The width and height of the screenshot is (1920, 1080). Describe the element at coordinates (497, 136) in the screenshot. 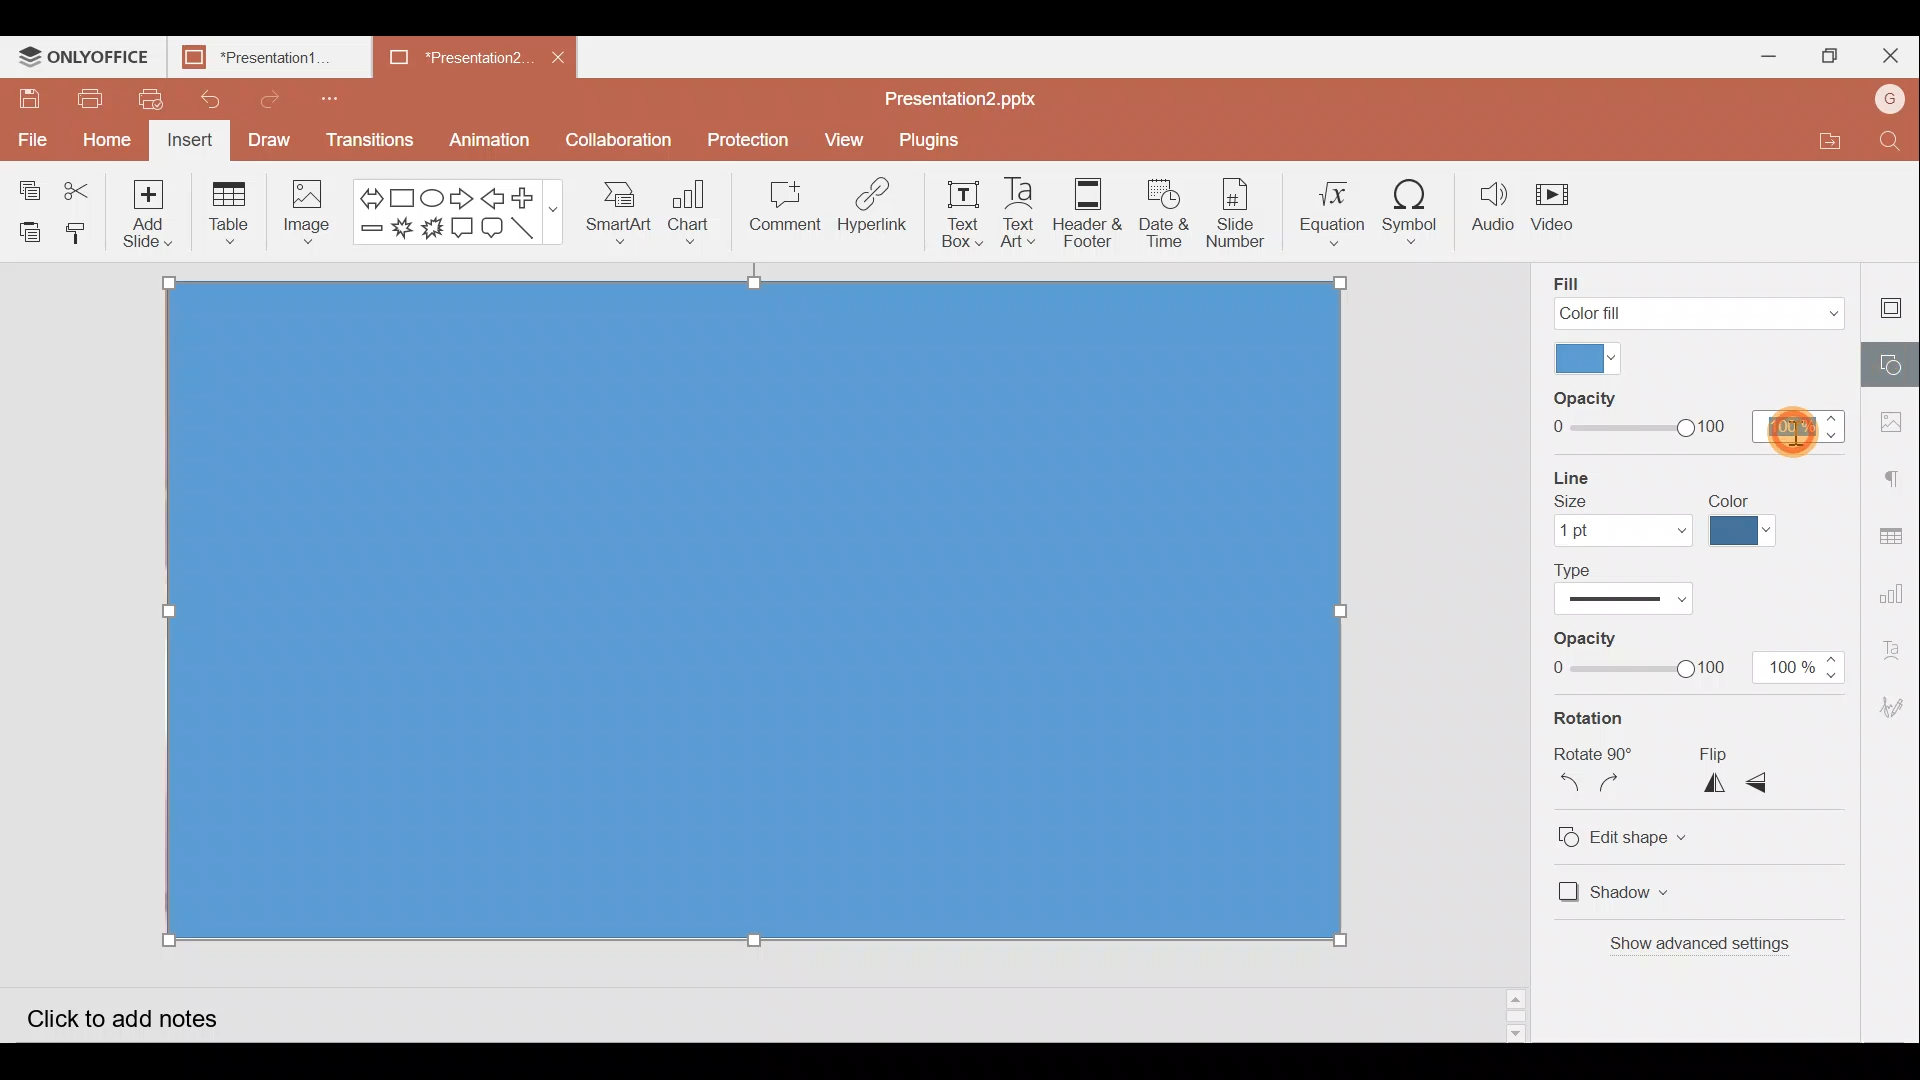

I see `Animation` at that location.